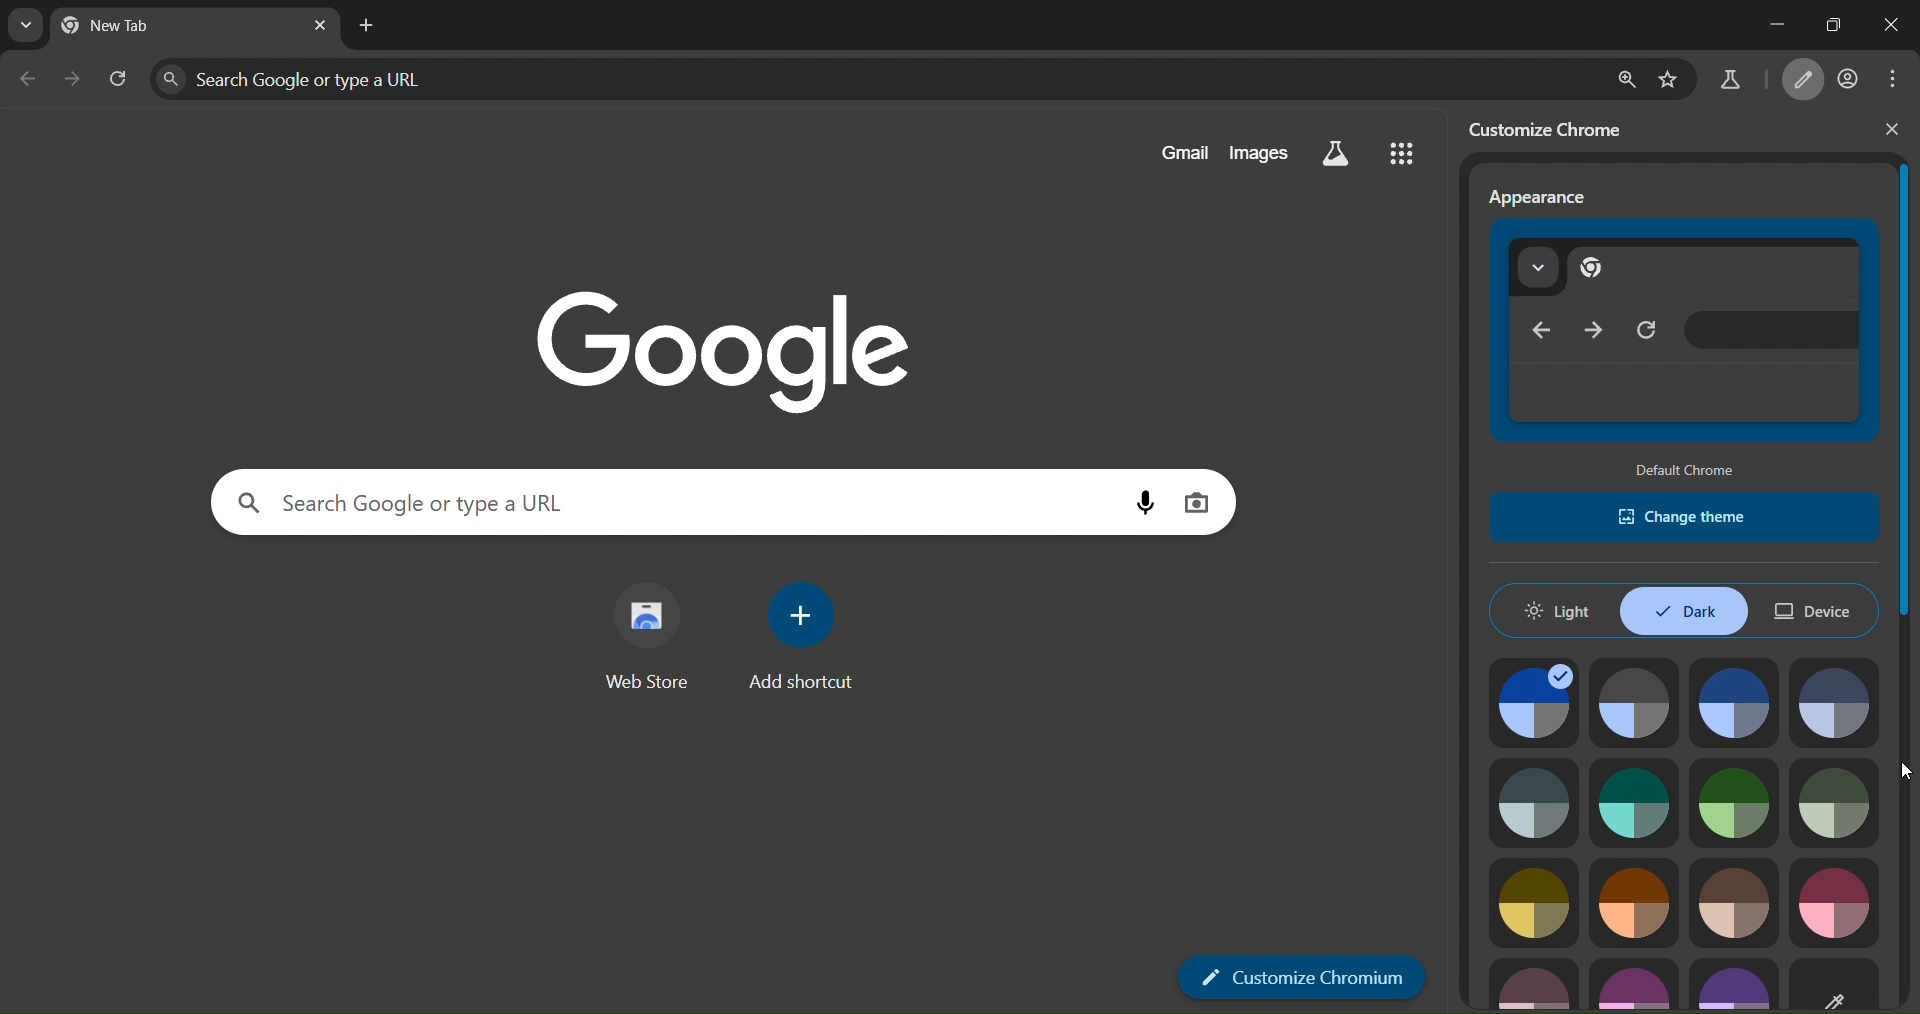 The height and width of the screenshot is (1014, 1920). I want to click on search labs, so click(1728, 80).